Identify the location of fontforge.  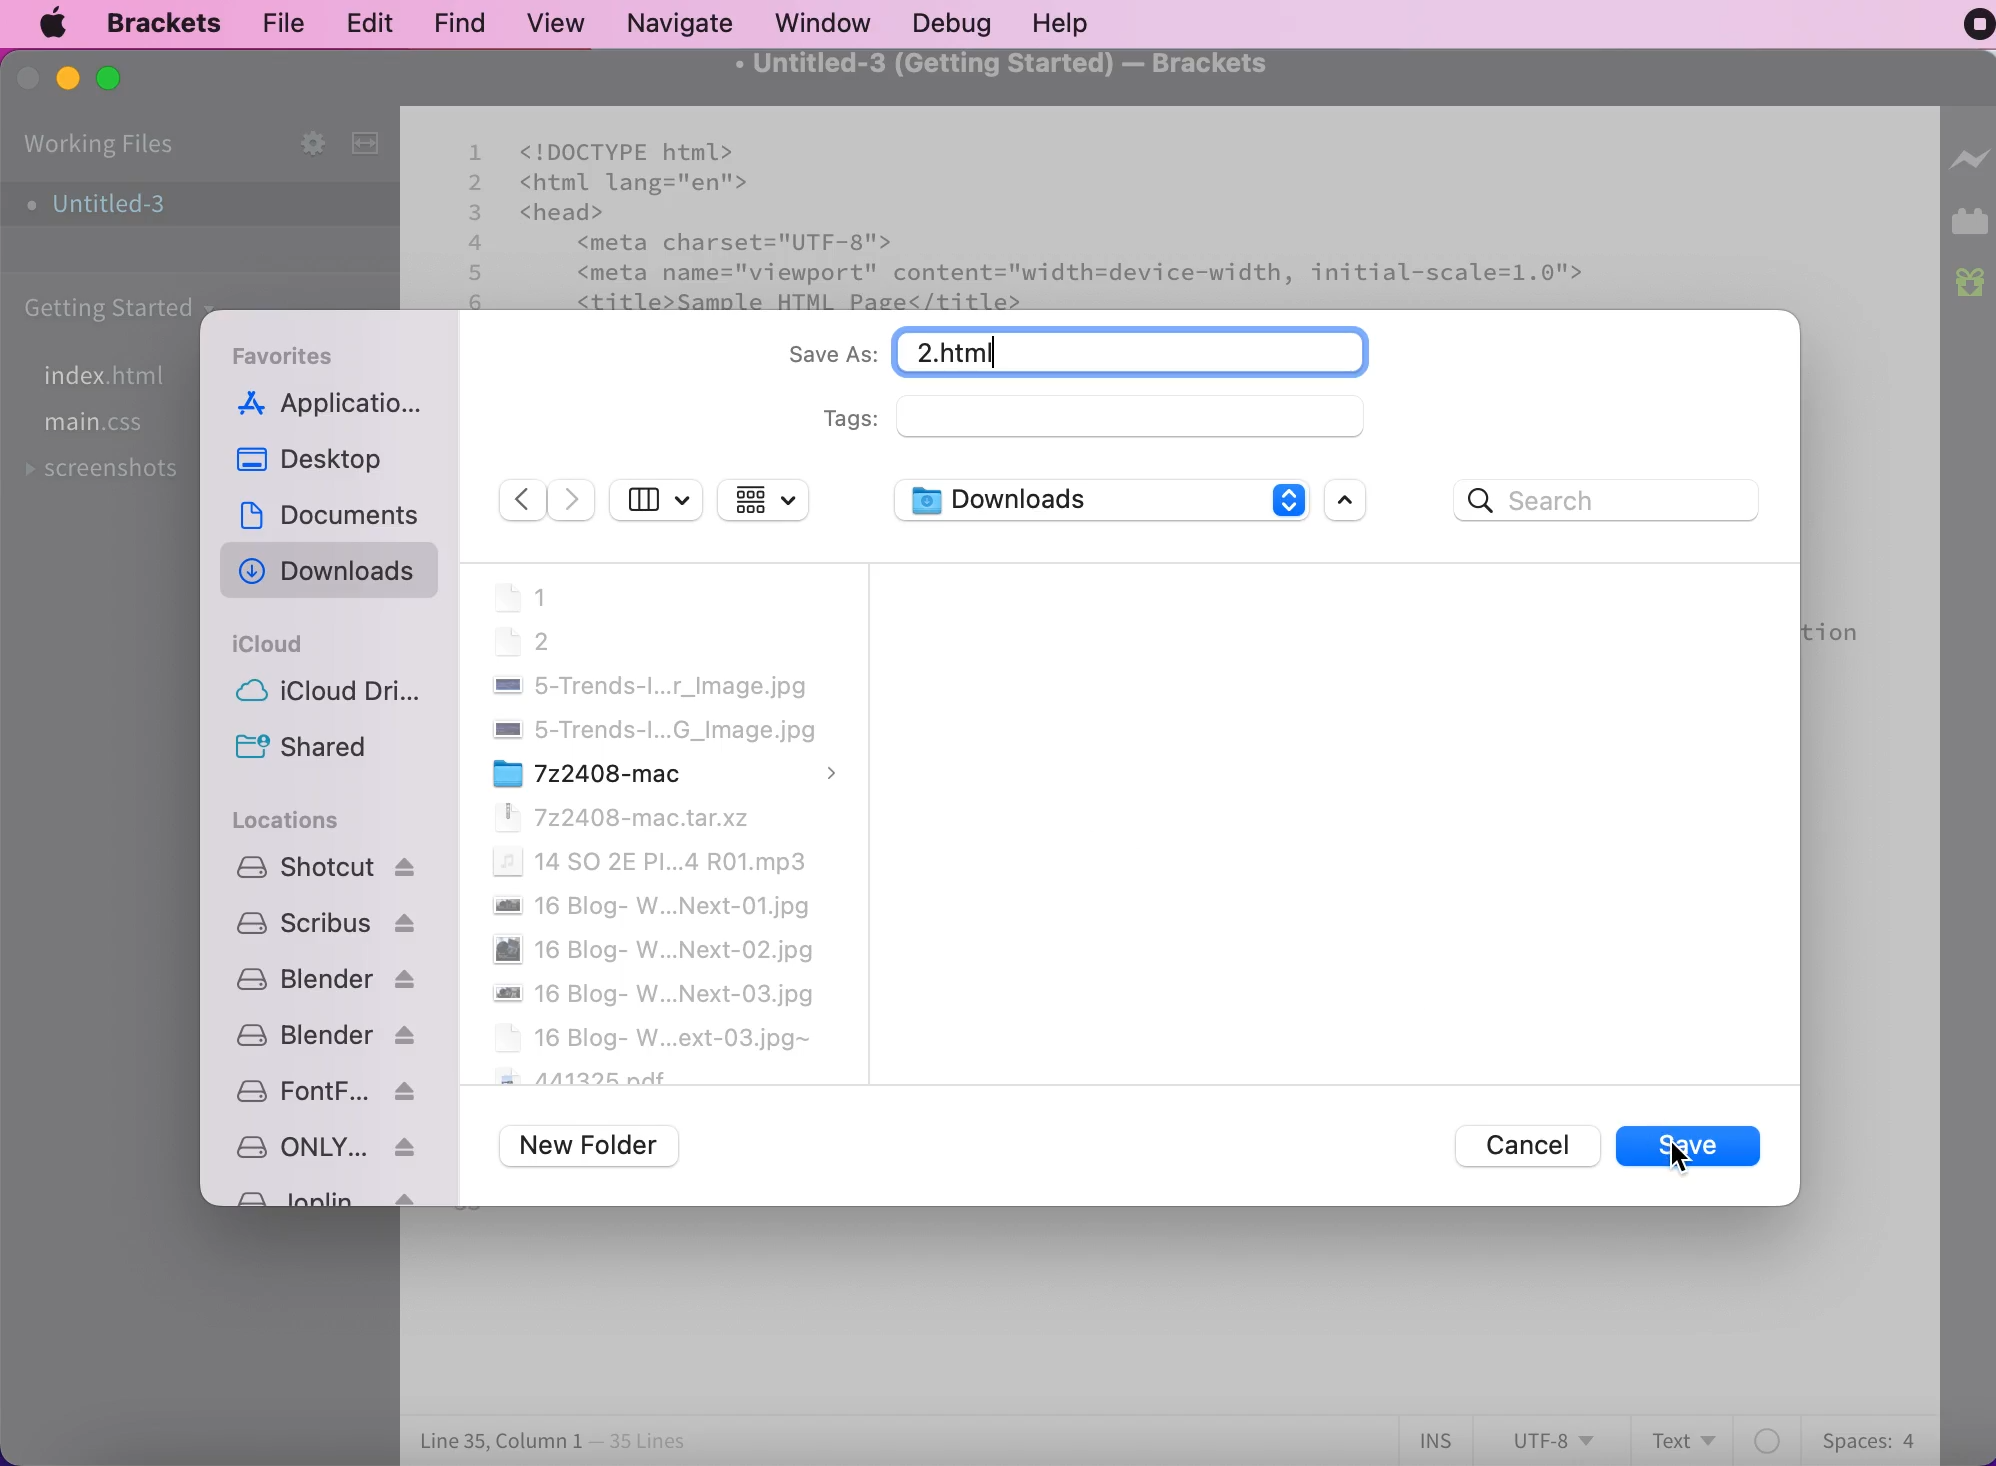
(327, 1092).